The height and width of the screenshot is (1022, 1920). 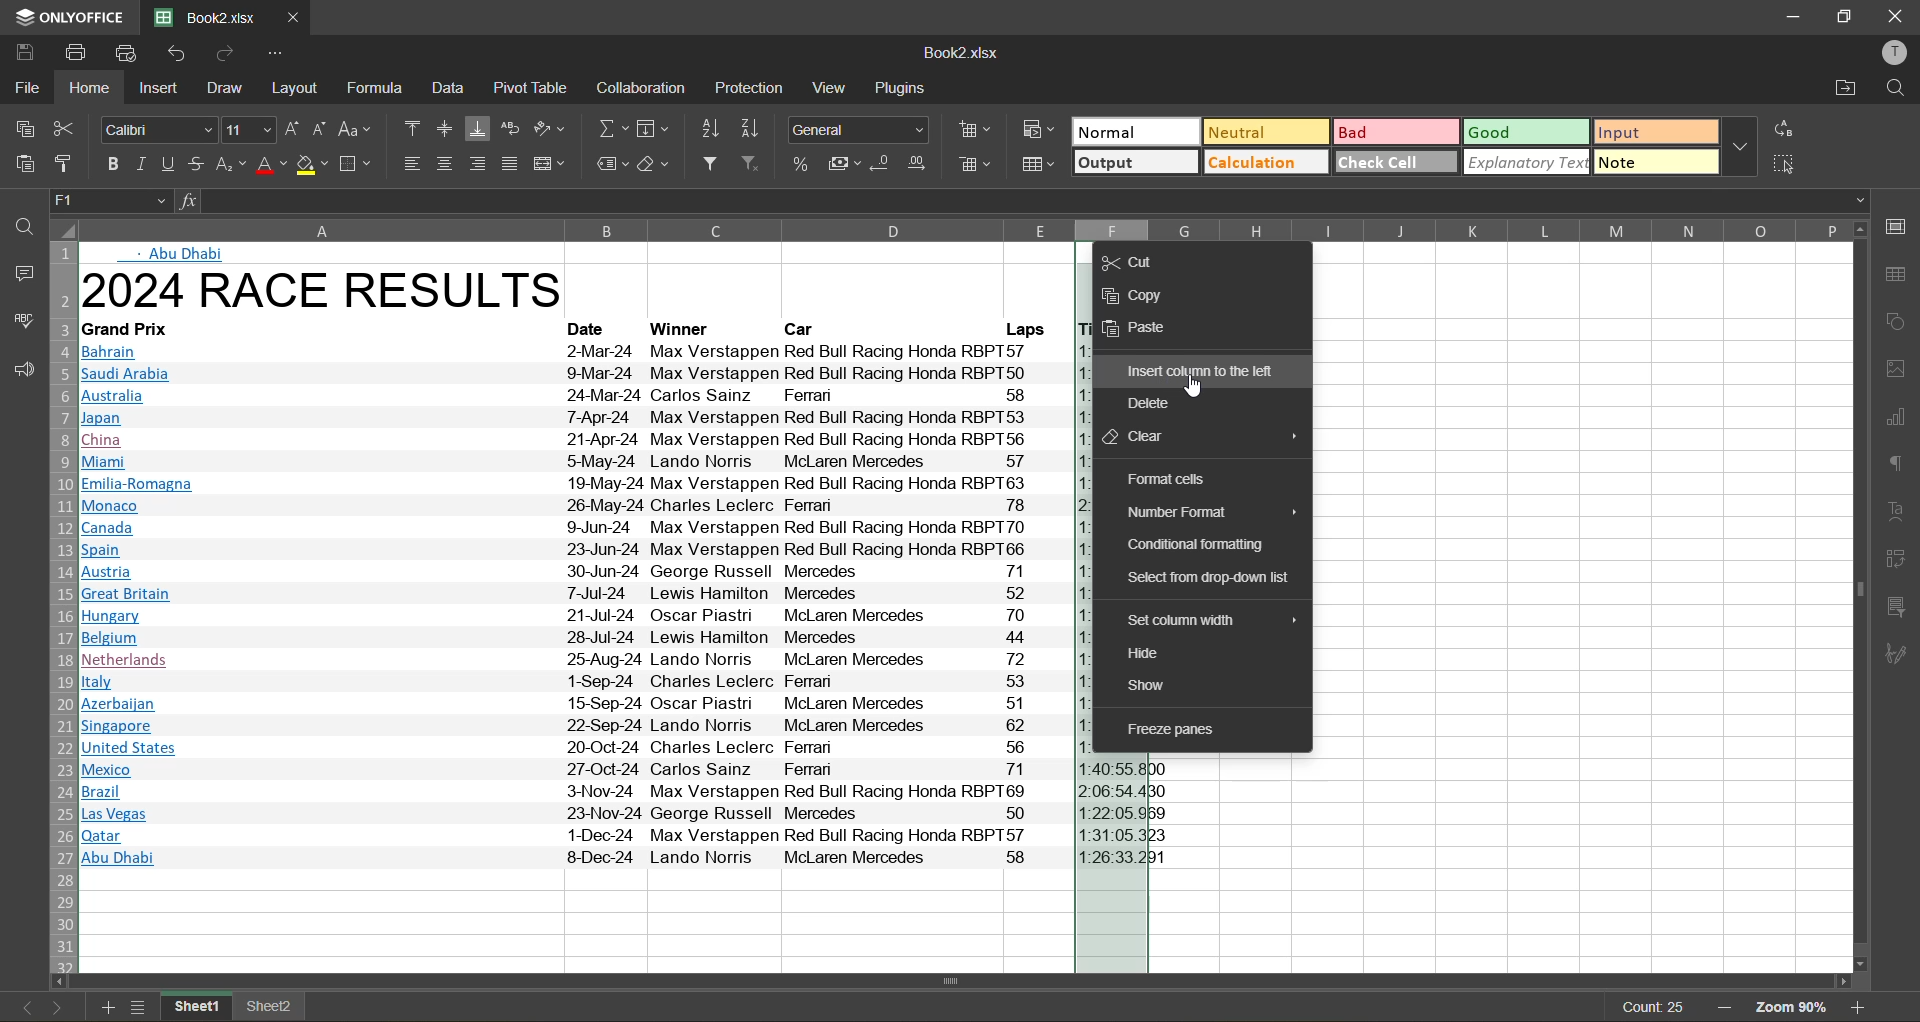 I want to click on plugins, so click(x=900, y=87).